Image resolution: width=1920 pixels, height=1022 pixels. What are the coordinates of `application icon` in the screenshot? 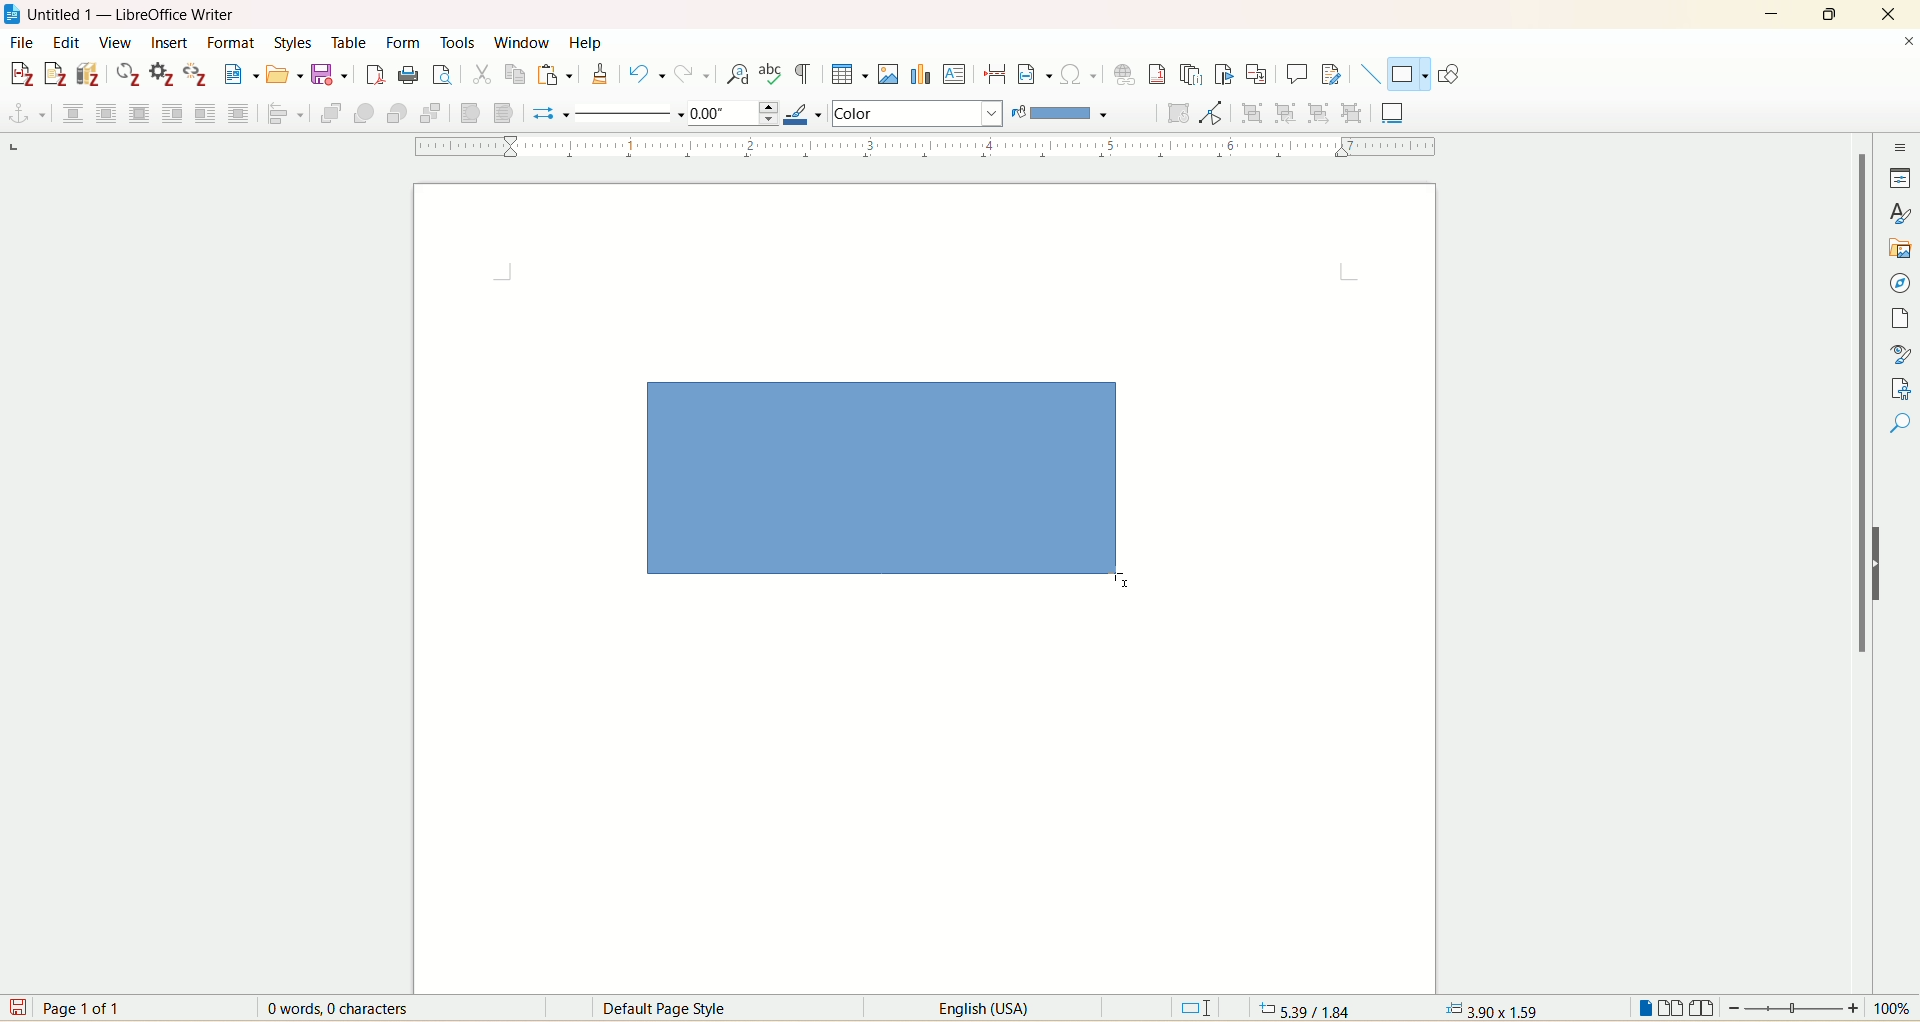 It's located at (13, 13).